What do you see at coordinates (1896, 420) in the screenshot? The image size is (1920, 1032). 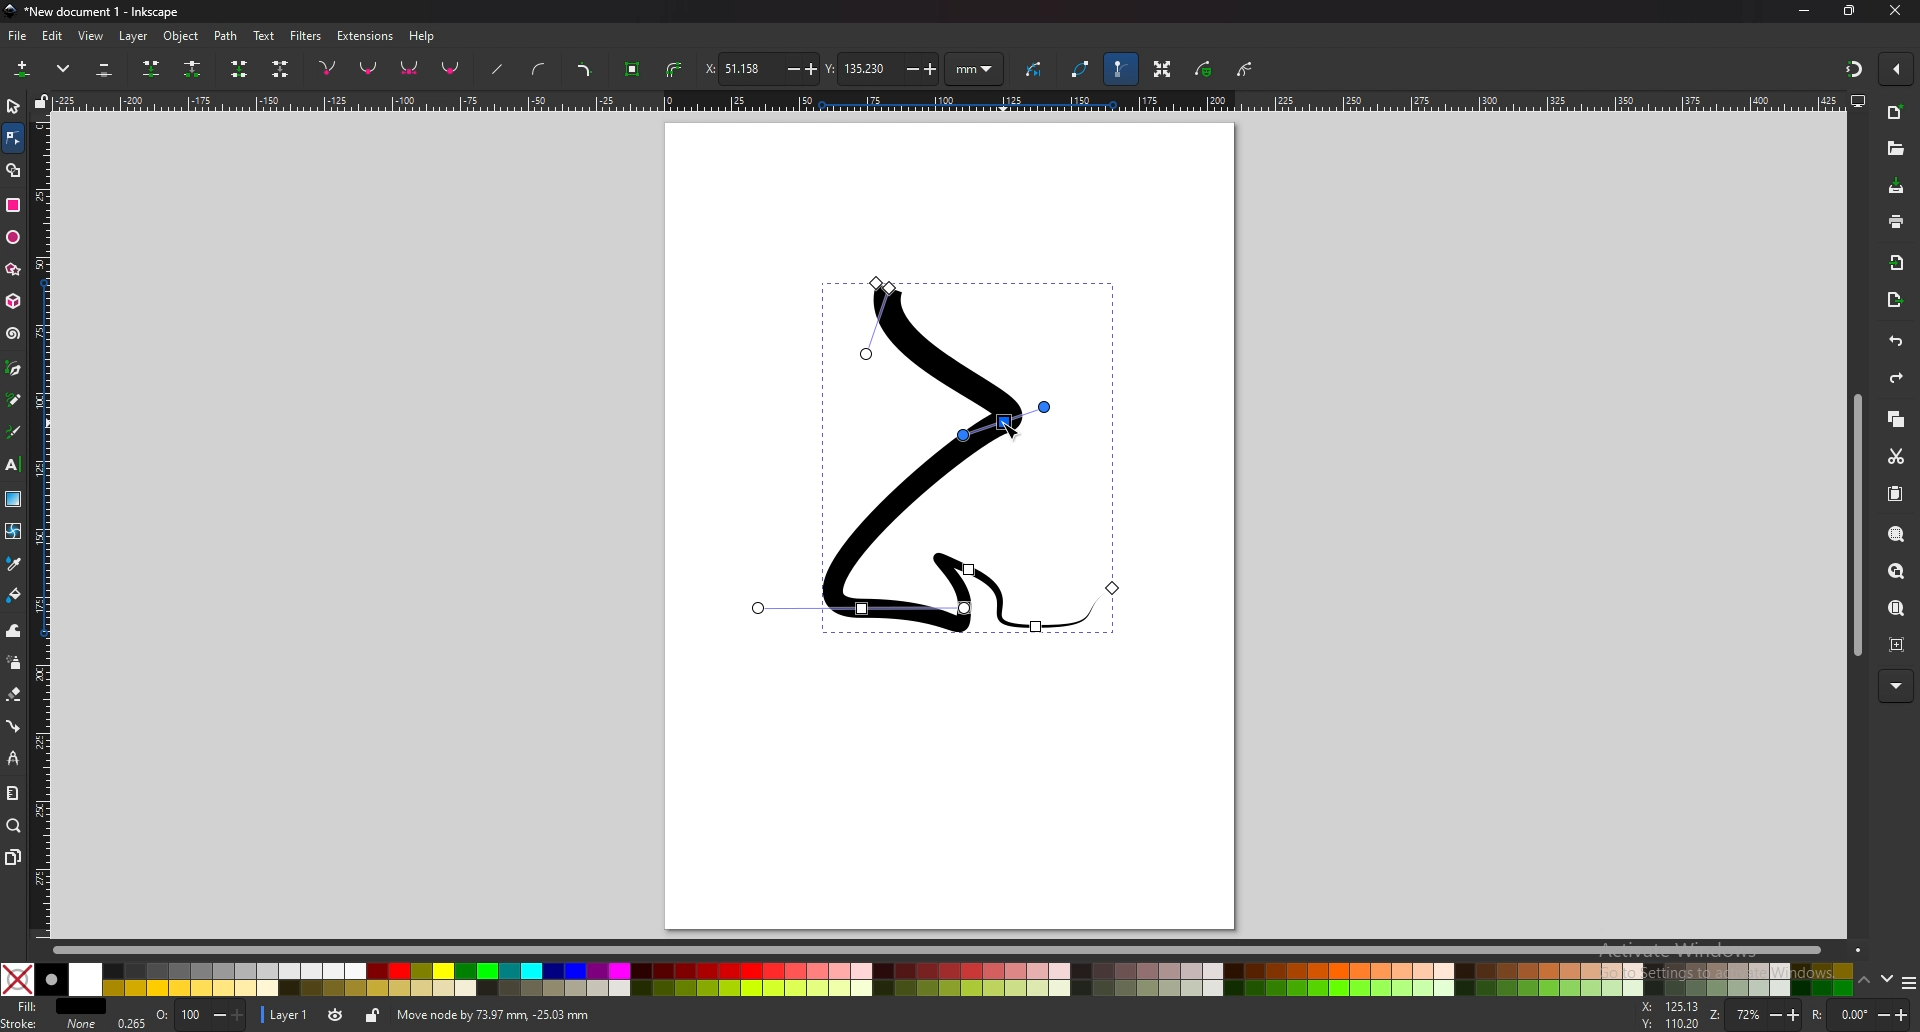 I see `copy` at bounding box center [1896, 420].